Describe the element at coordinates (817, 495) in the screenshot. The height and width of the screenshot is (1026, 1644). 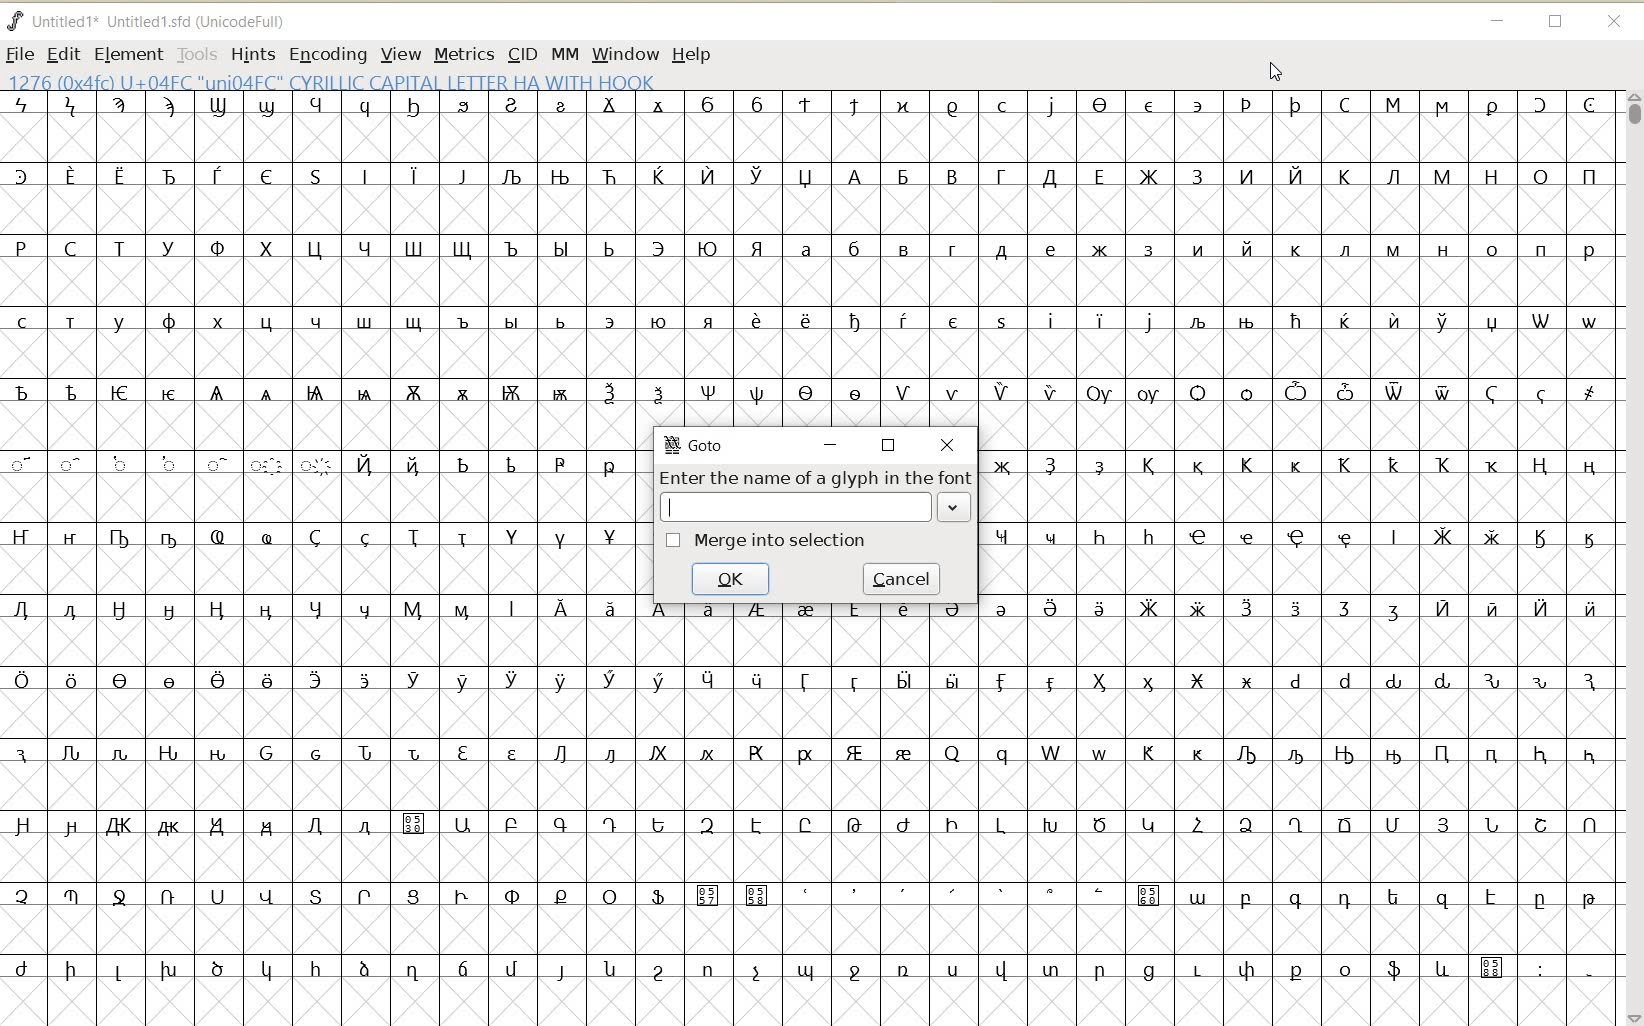
I see `Enter the name of a glyph in th font` at that location.